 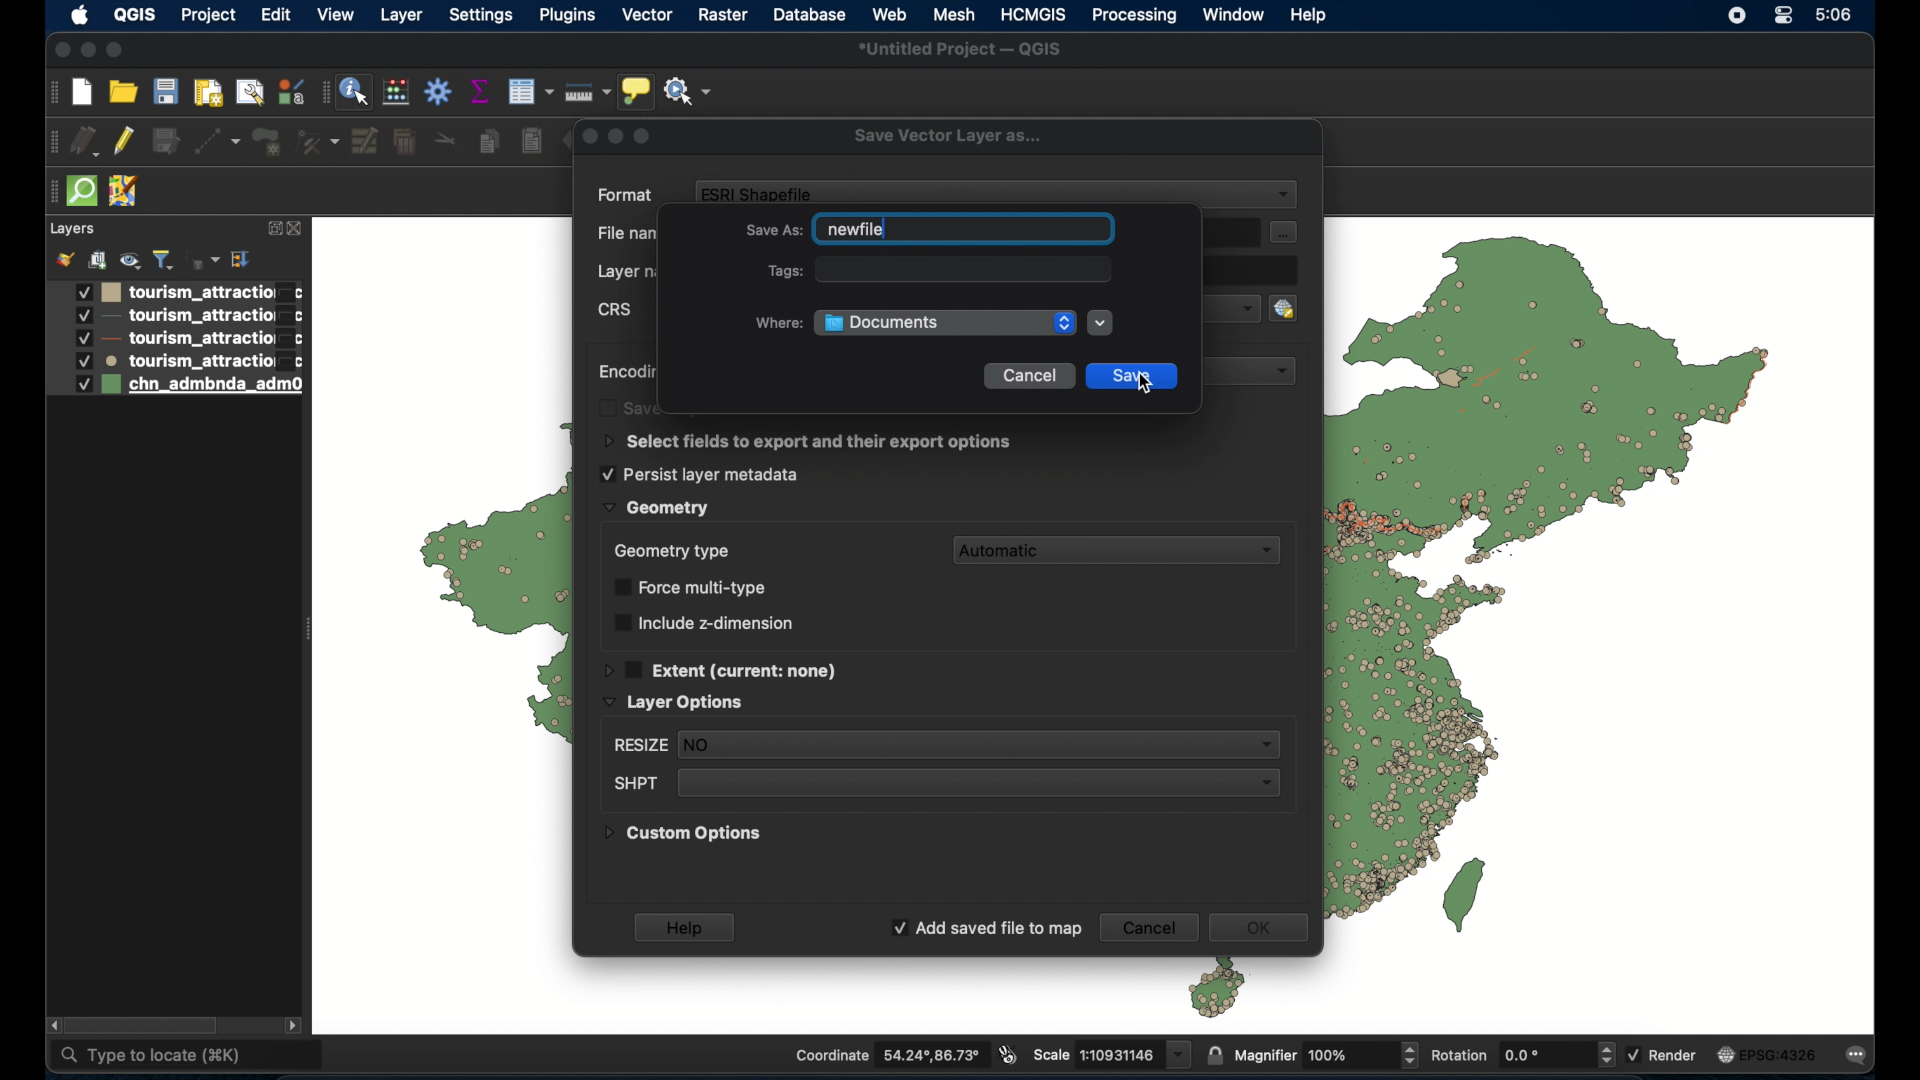 I want to click on magnifier, so click(x=1325, y=1053).